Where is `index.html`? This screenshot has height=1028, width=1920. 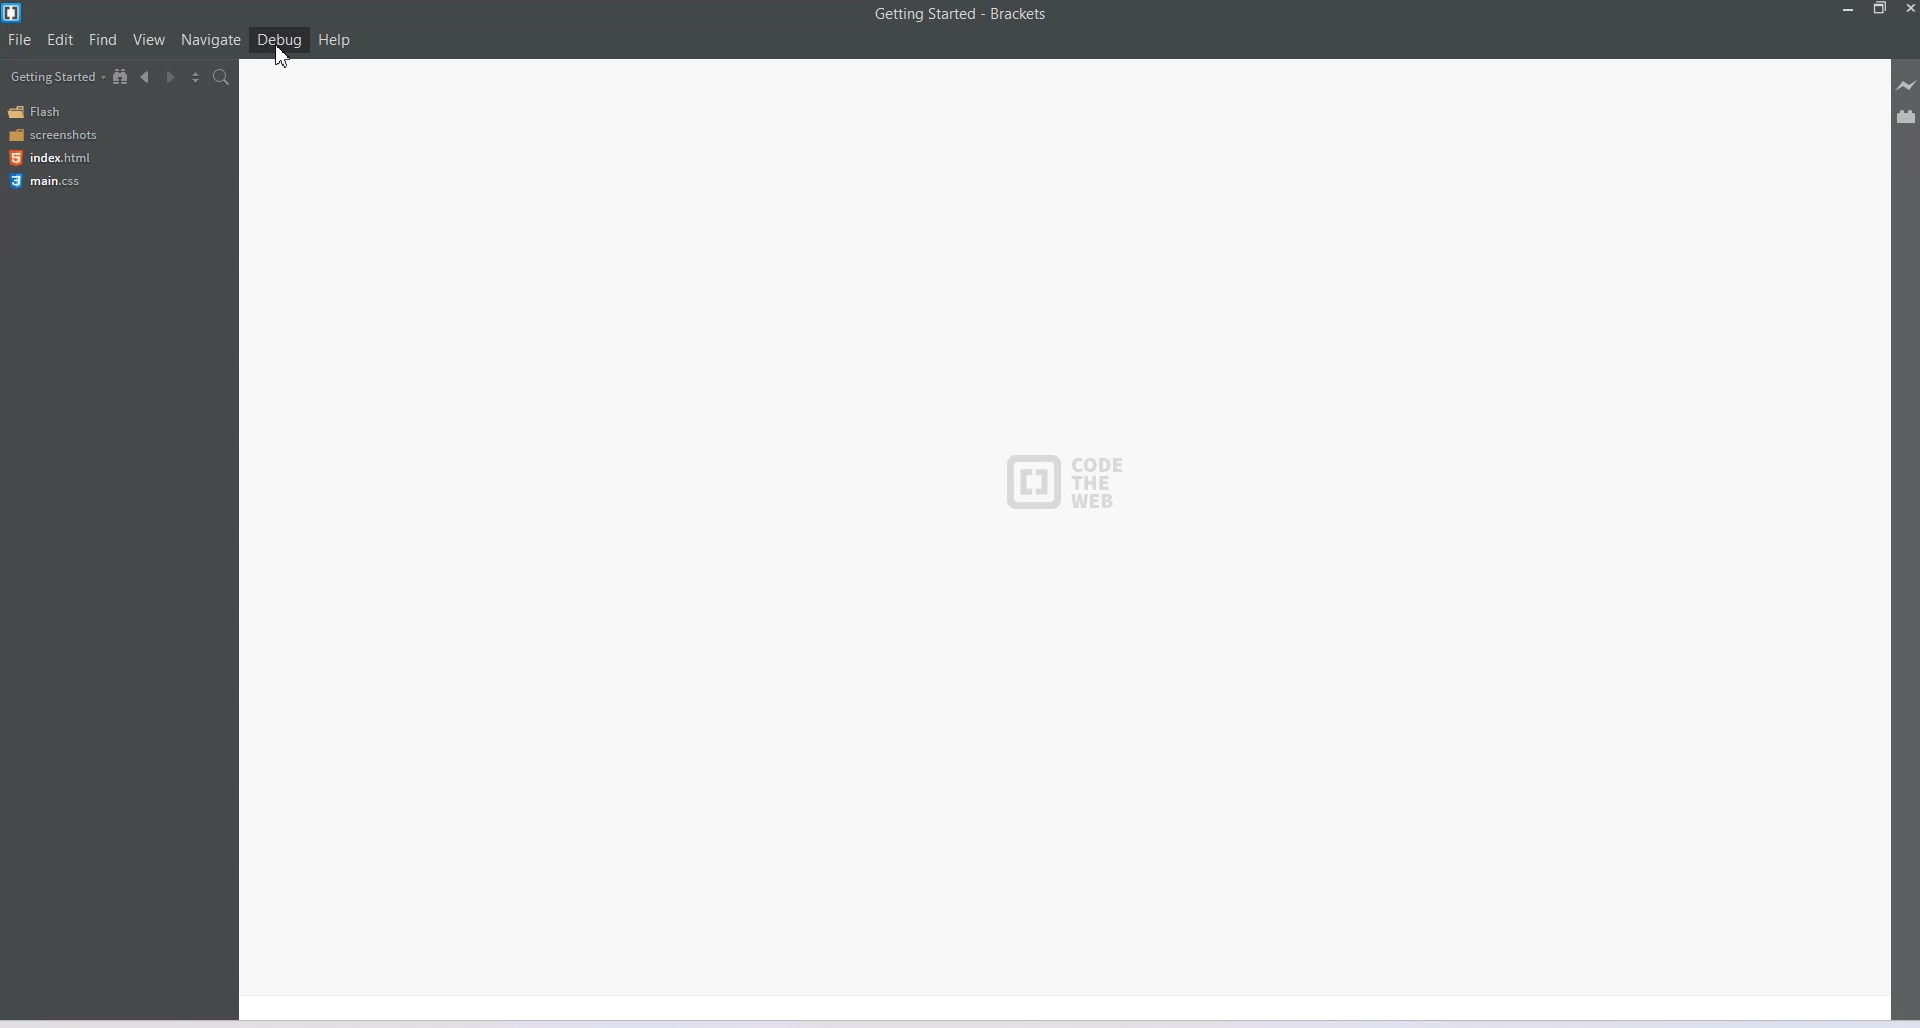 index.html is located at coordinates (49, 157).